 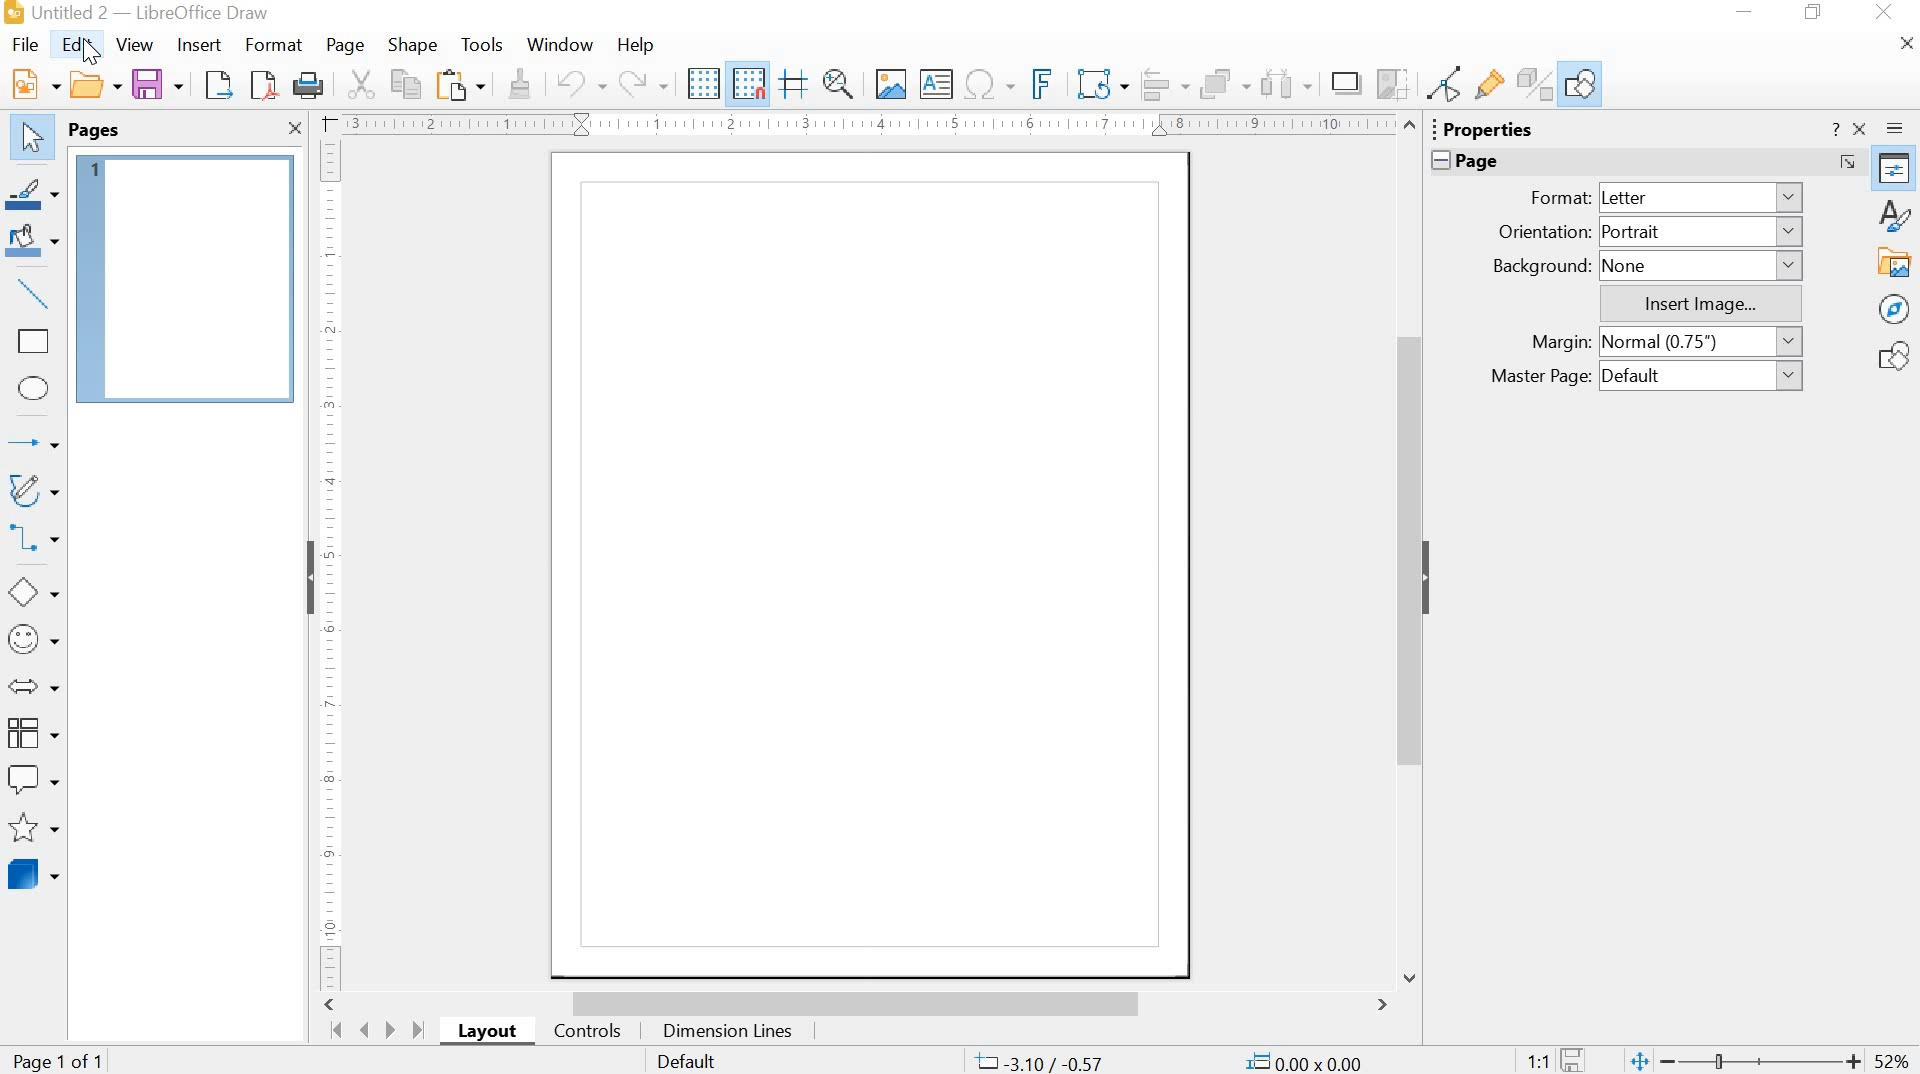 What do you see at coordinates (1285, 81) in the screenshot?
I see `Select at least three objects to distribute` at bounding box center [1285, 81].